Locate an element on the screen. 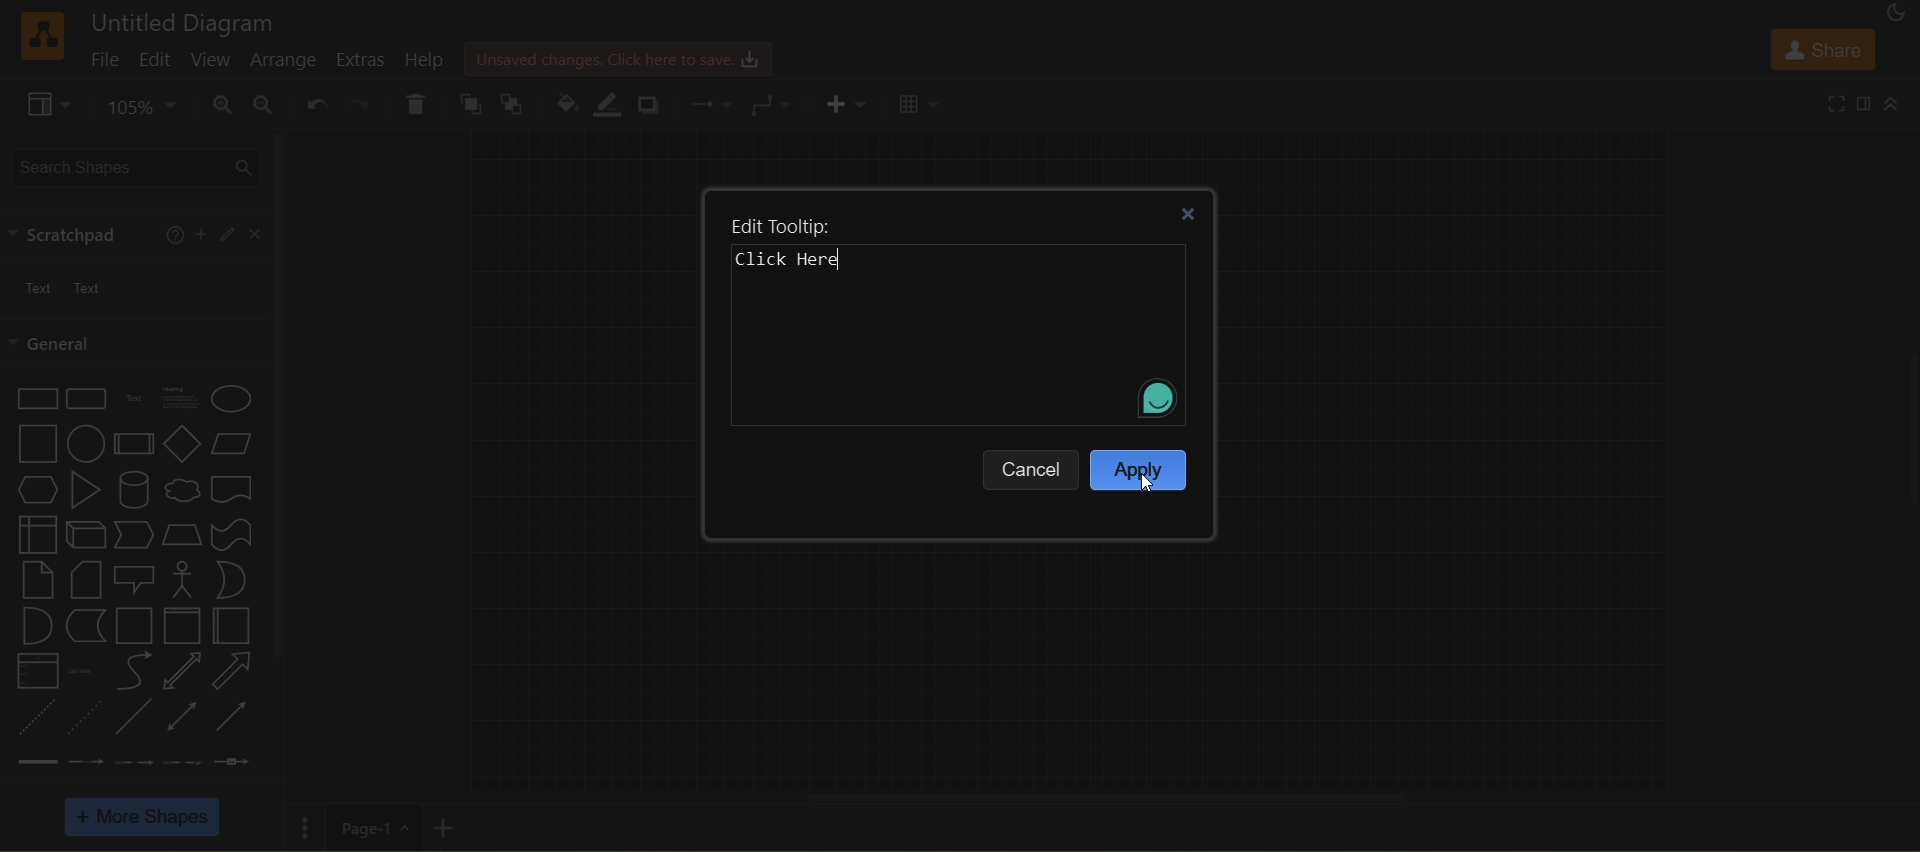 The image size is (1920, 852). card is located at coordinates (81, 580).